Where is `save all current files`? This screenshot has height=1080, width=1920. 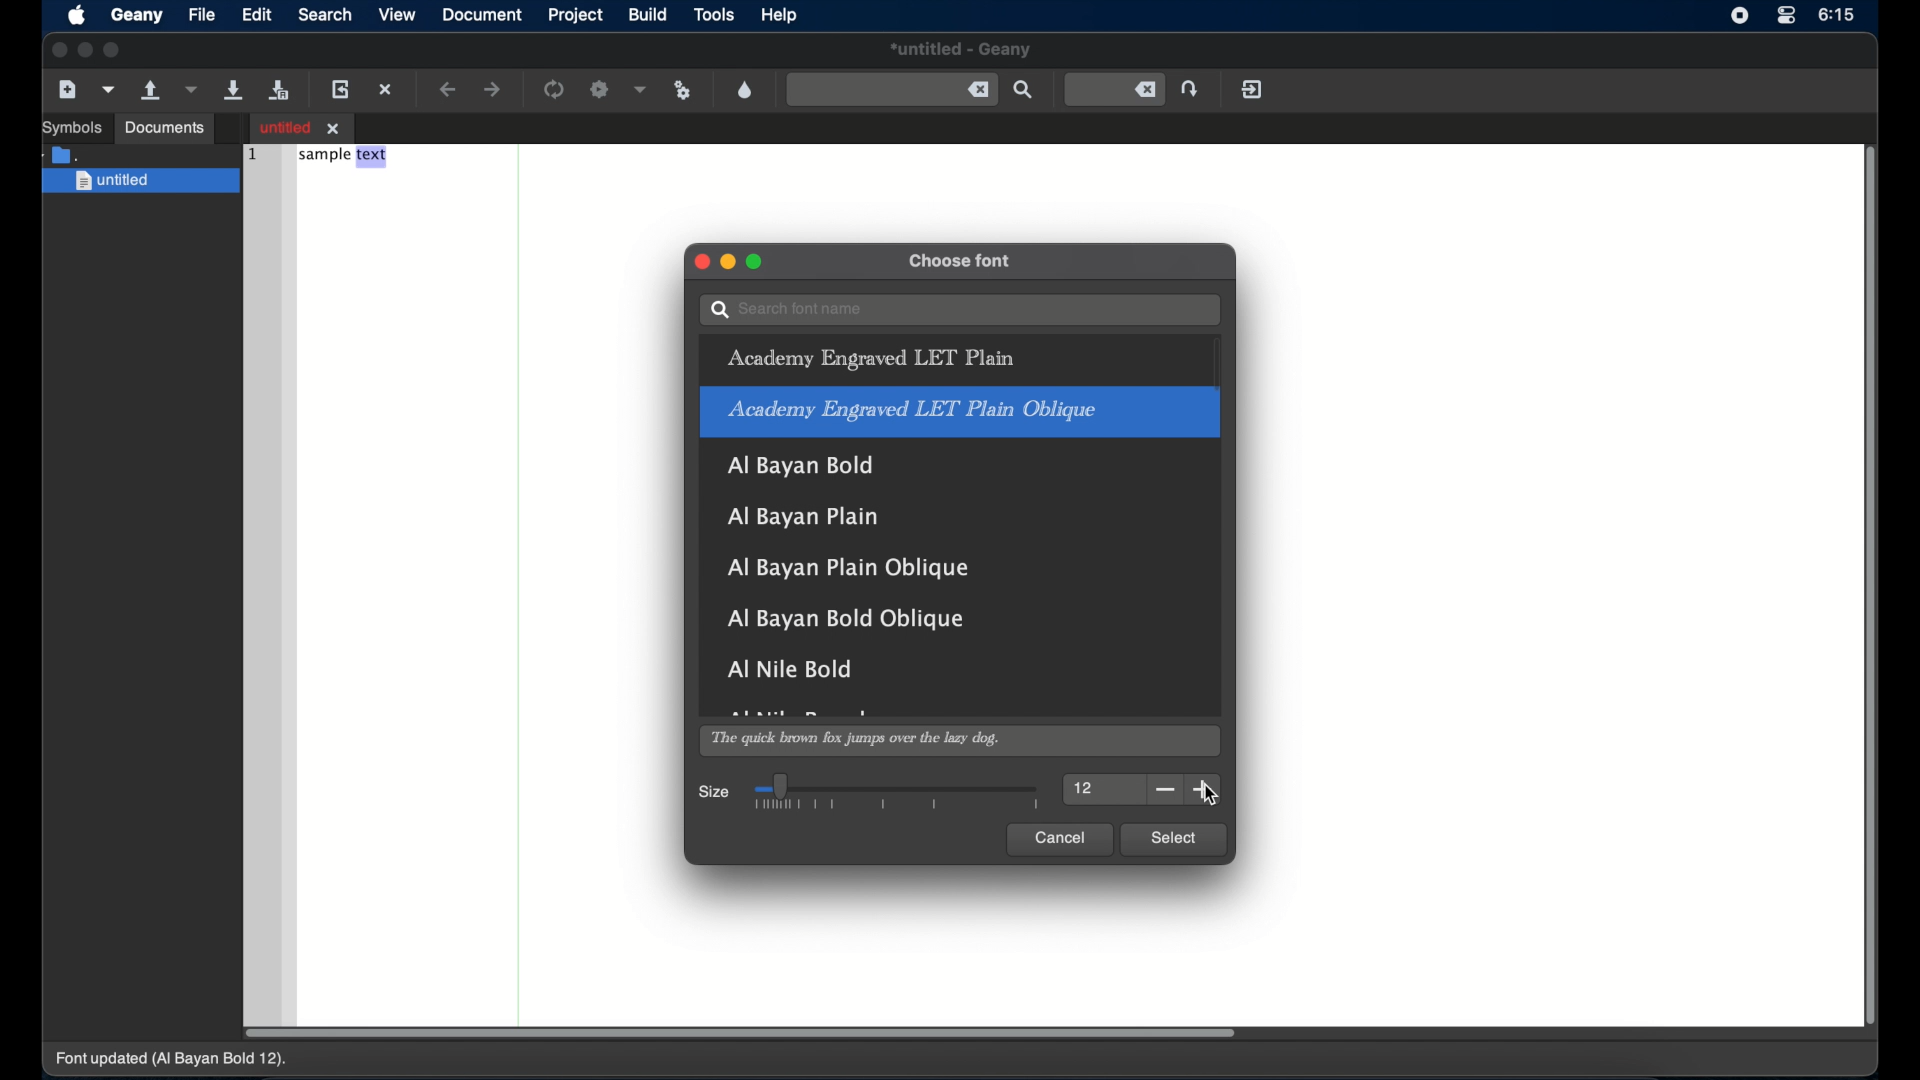
save all current files is located at coordinates (279, 91).